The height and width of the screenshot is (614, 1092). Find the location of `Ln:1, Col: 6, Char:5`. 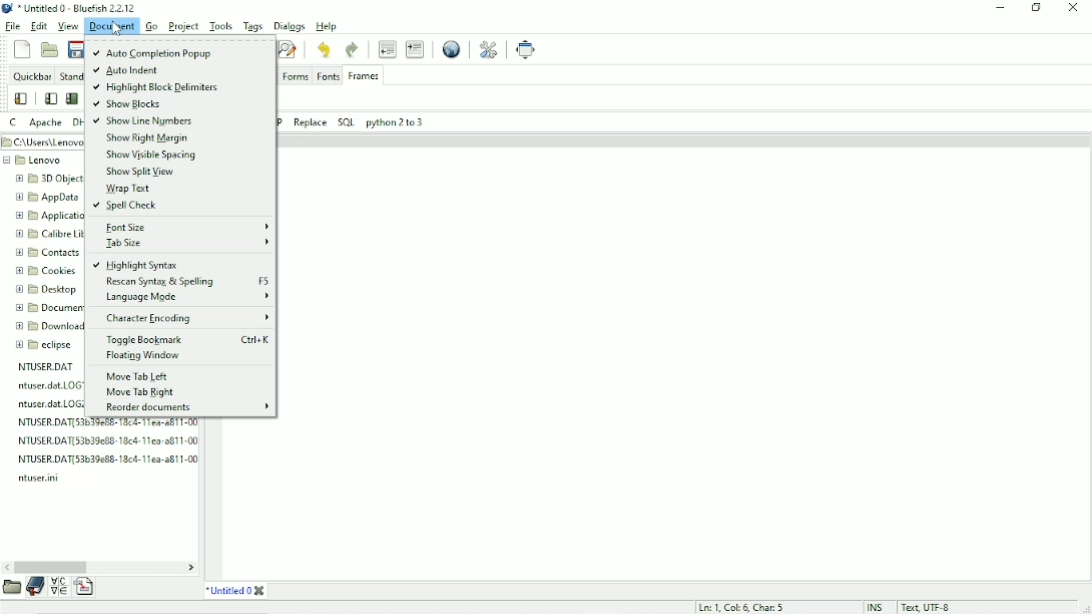

Ln:1, Col: 6, Char:5 is located at coordinates (741, 606).